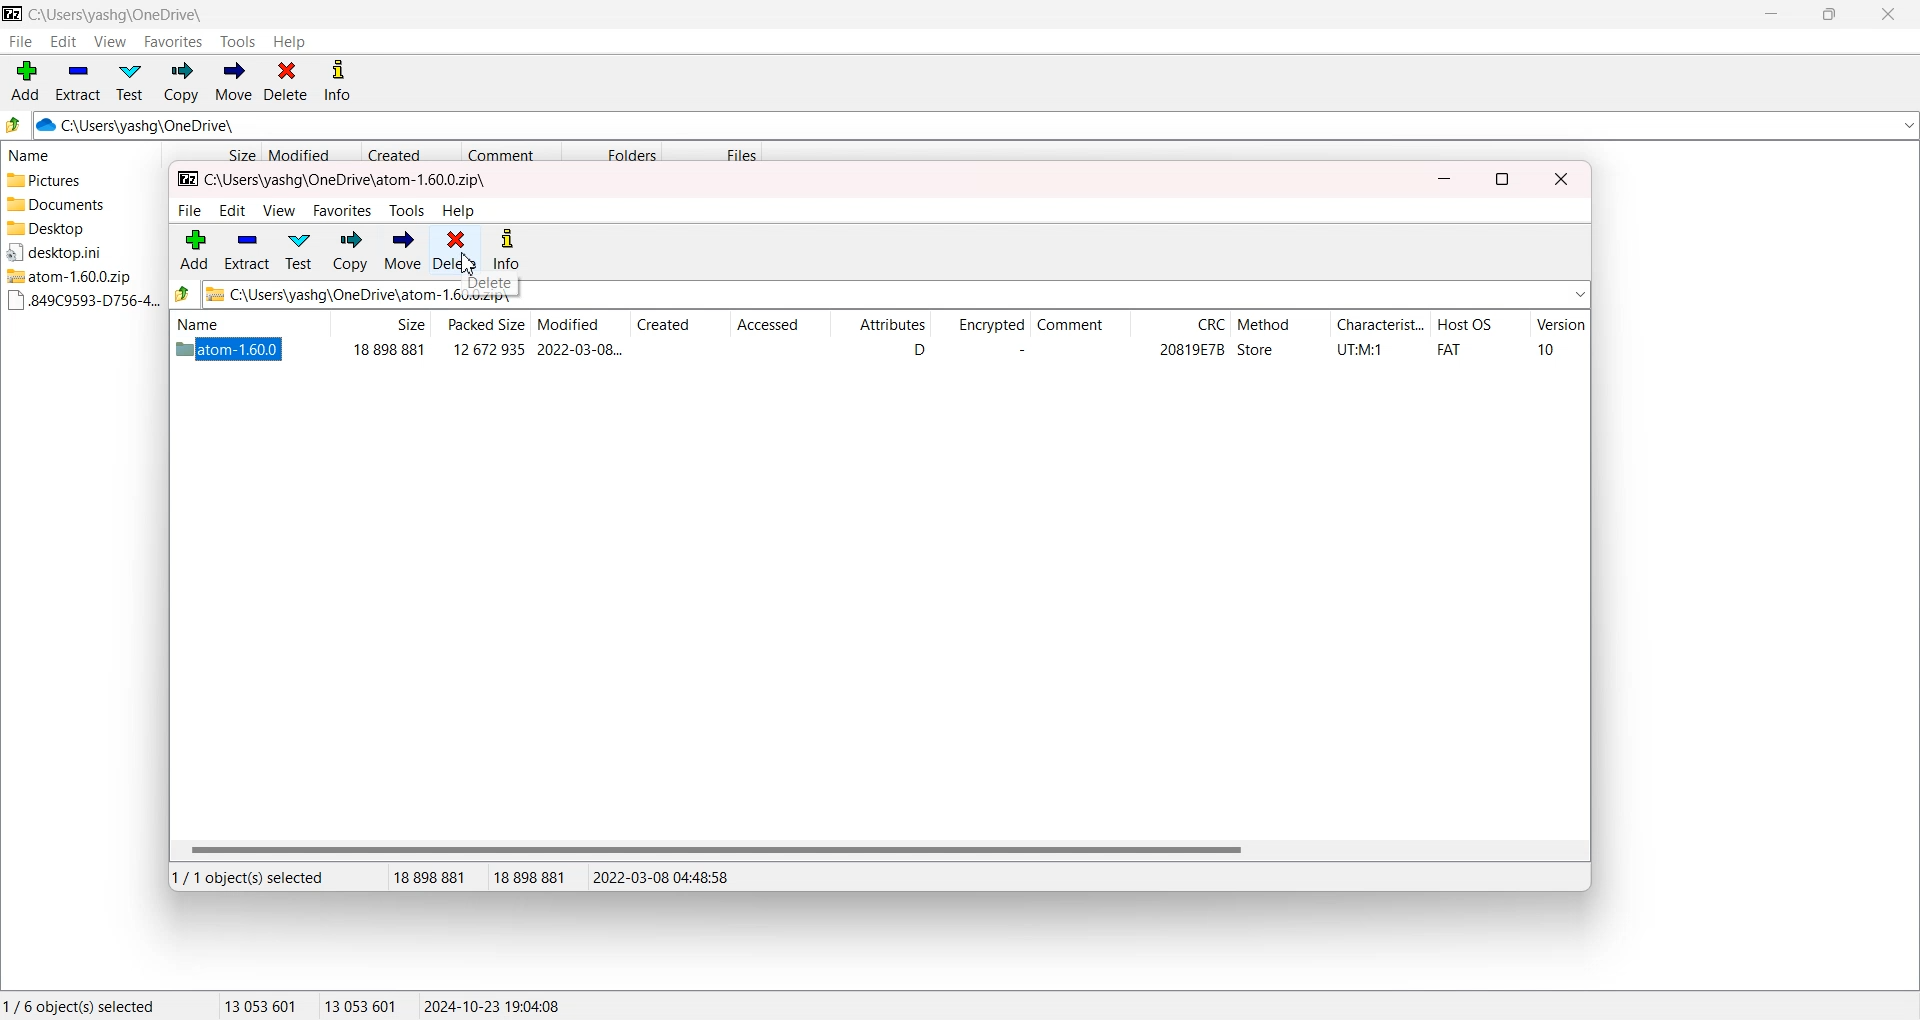 The image size is (1920, 1020). Describe the element at coordinates (1580, 294) in the screenshot. I see `expand` at that location.